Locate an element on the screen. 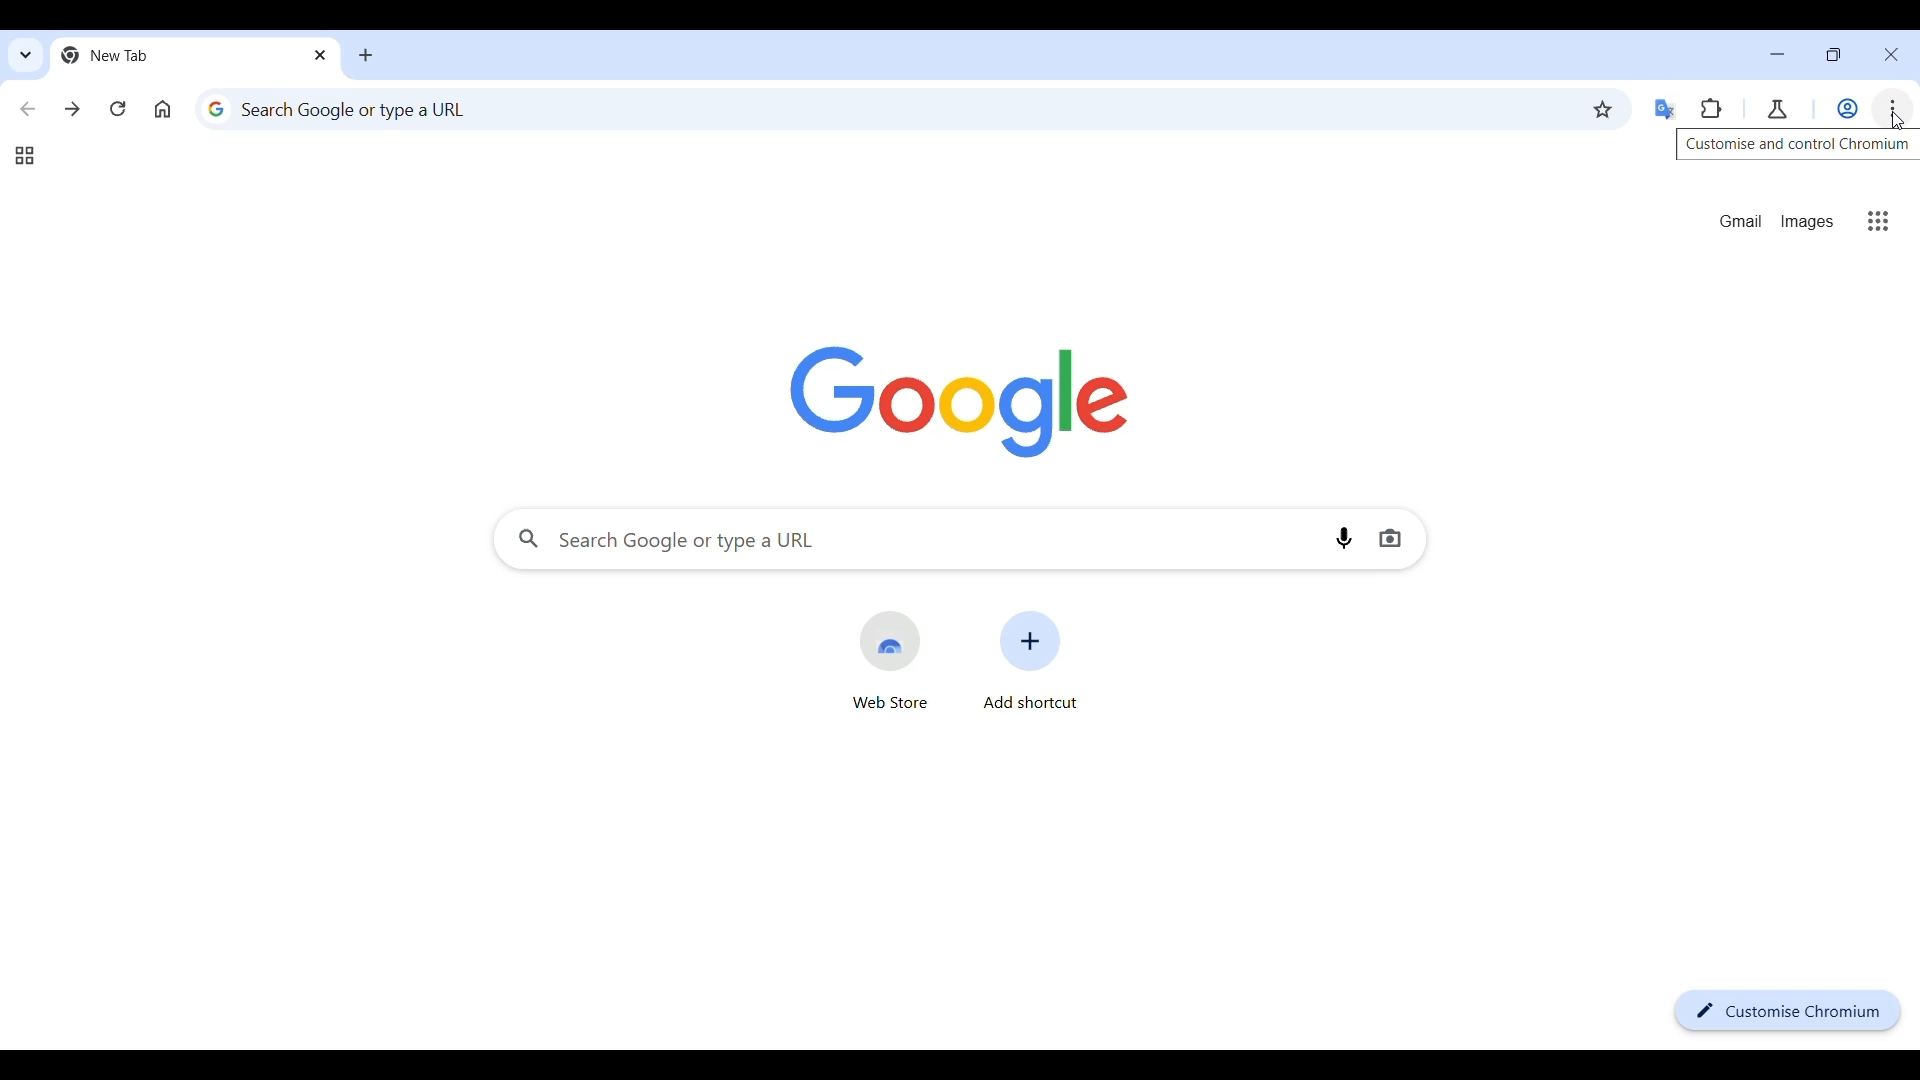 This screenshot has height=1080, width=1920. Customize and control Chromium is located at coordinates (1892, 109).